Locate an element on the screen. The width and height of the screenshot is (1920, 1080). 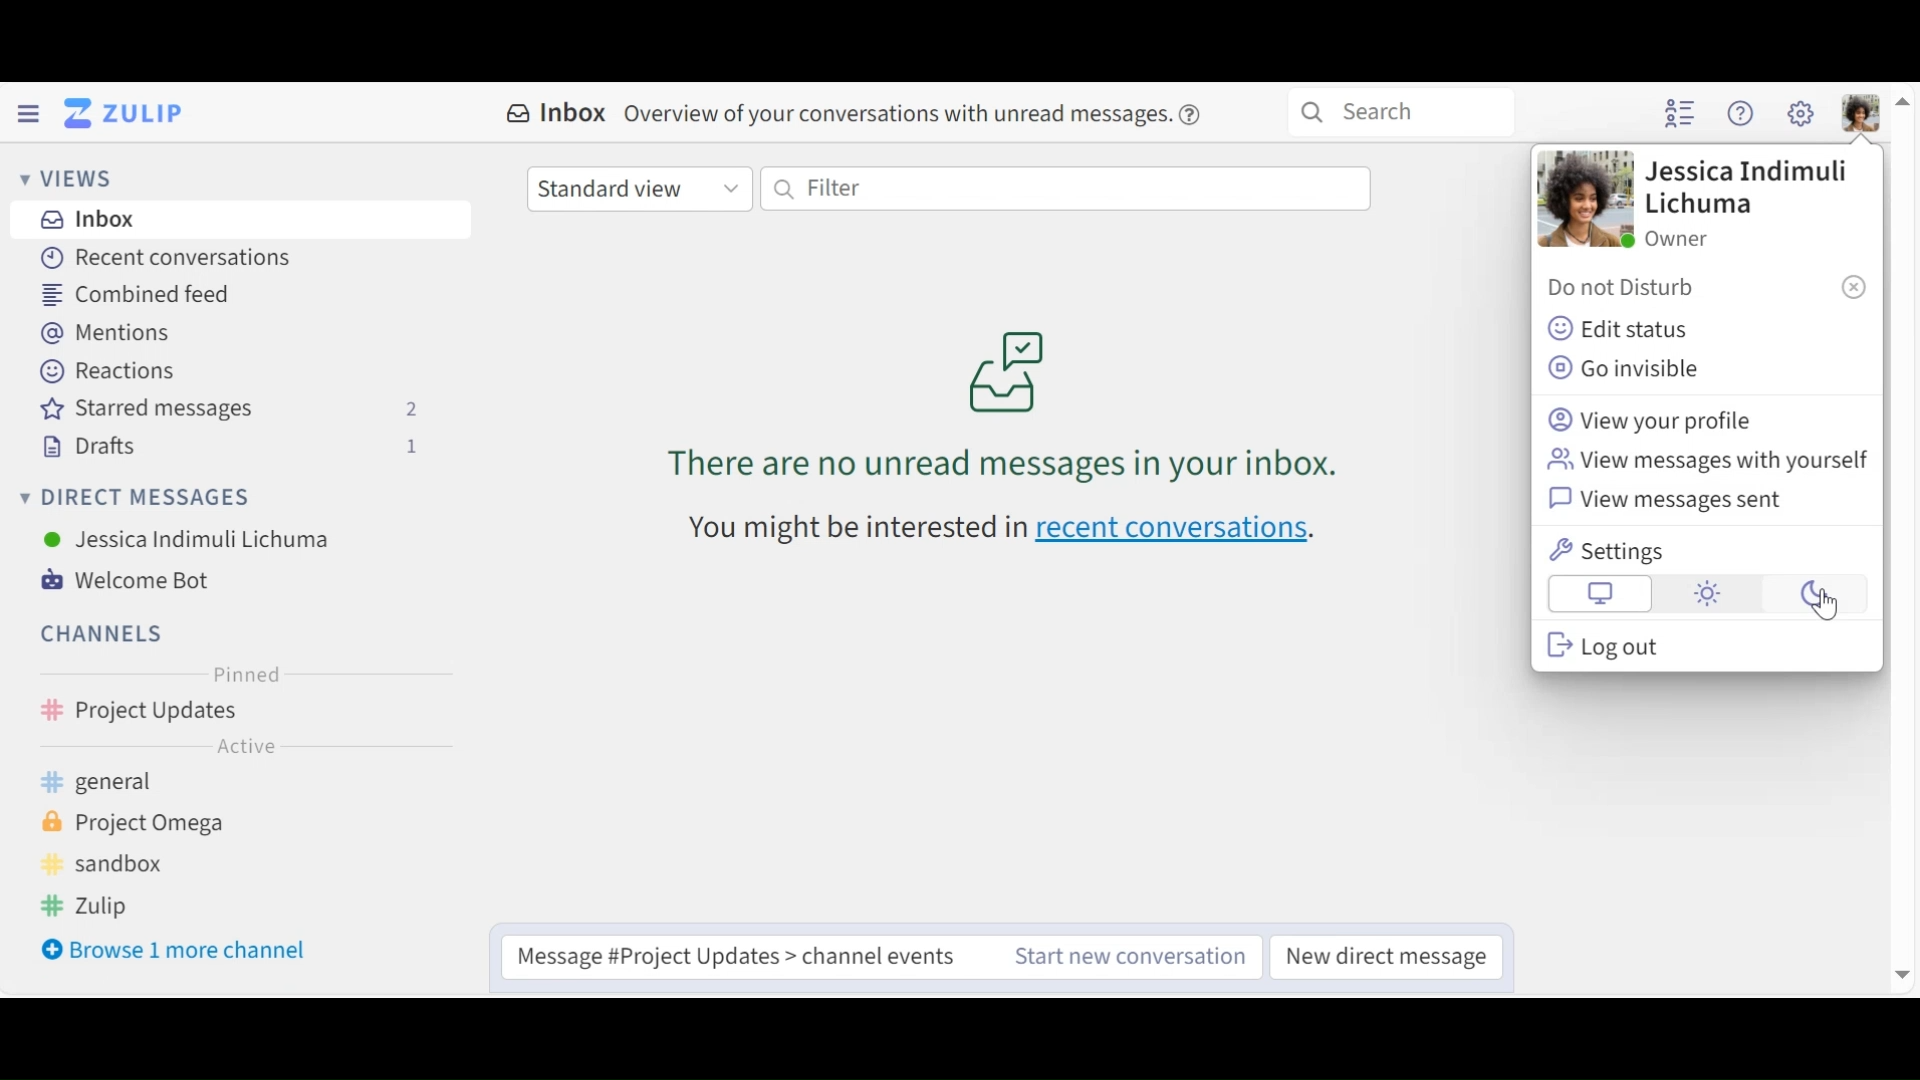
Inbox is located at coordinates (242, 220).